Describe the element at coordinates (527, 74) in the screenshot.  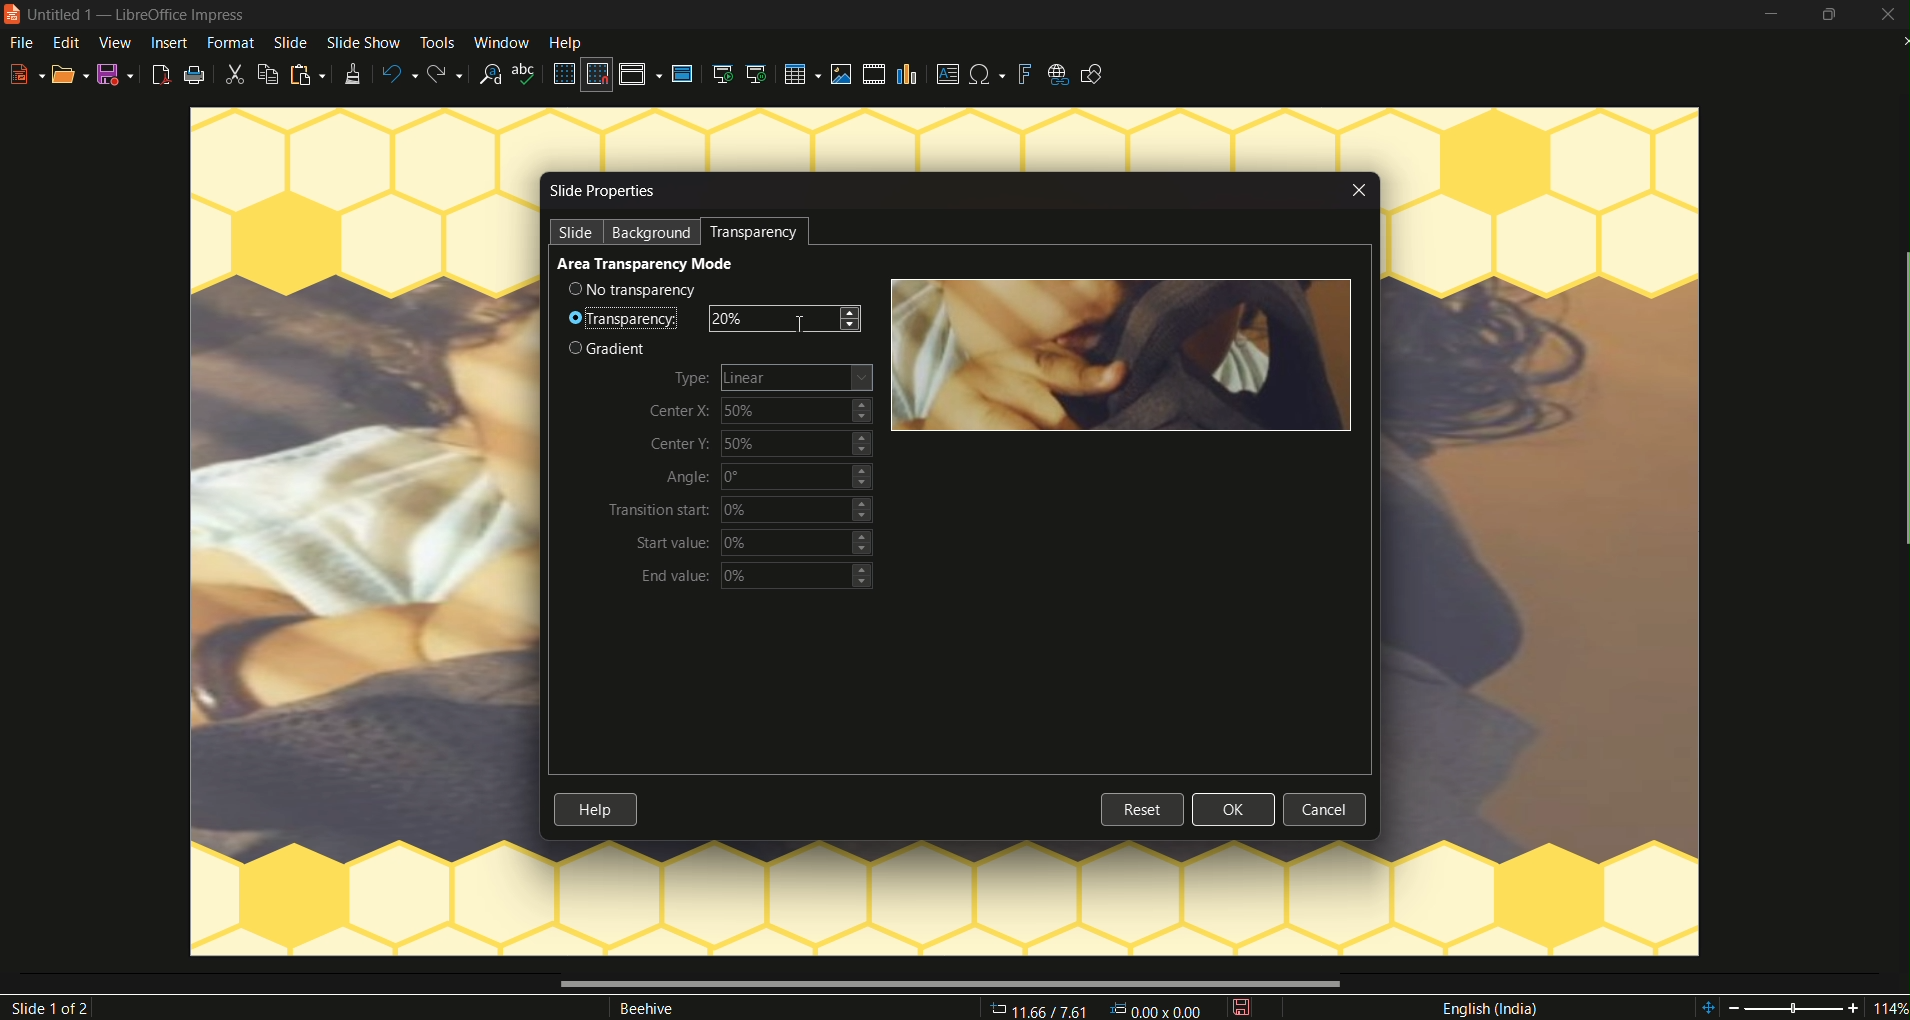
I see `spelling` at that location.